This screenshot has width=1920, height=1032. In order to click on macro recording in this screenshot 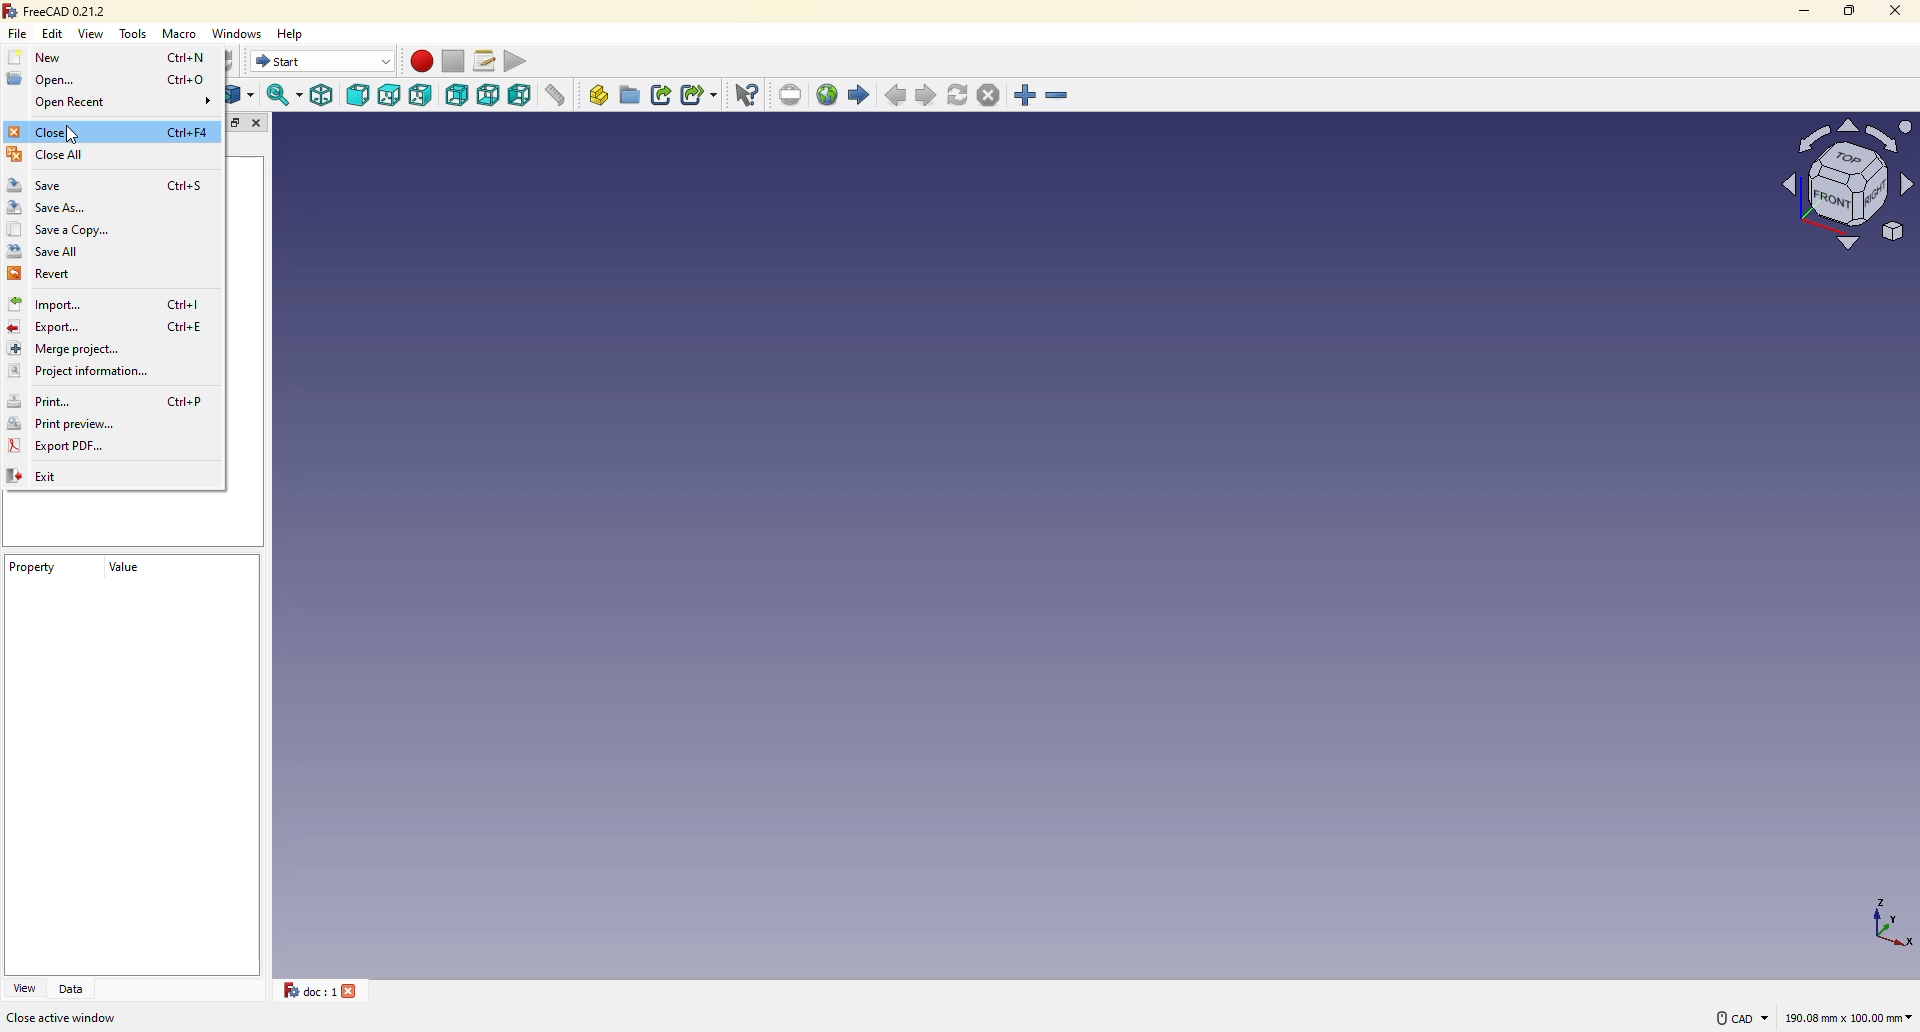, I will do `click(421, 61)`.